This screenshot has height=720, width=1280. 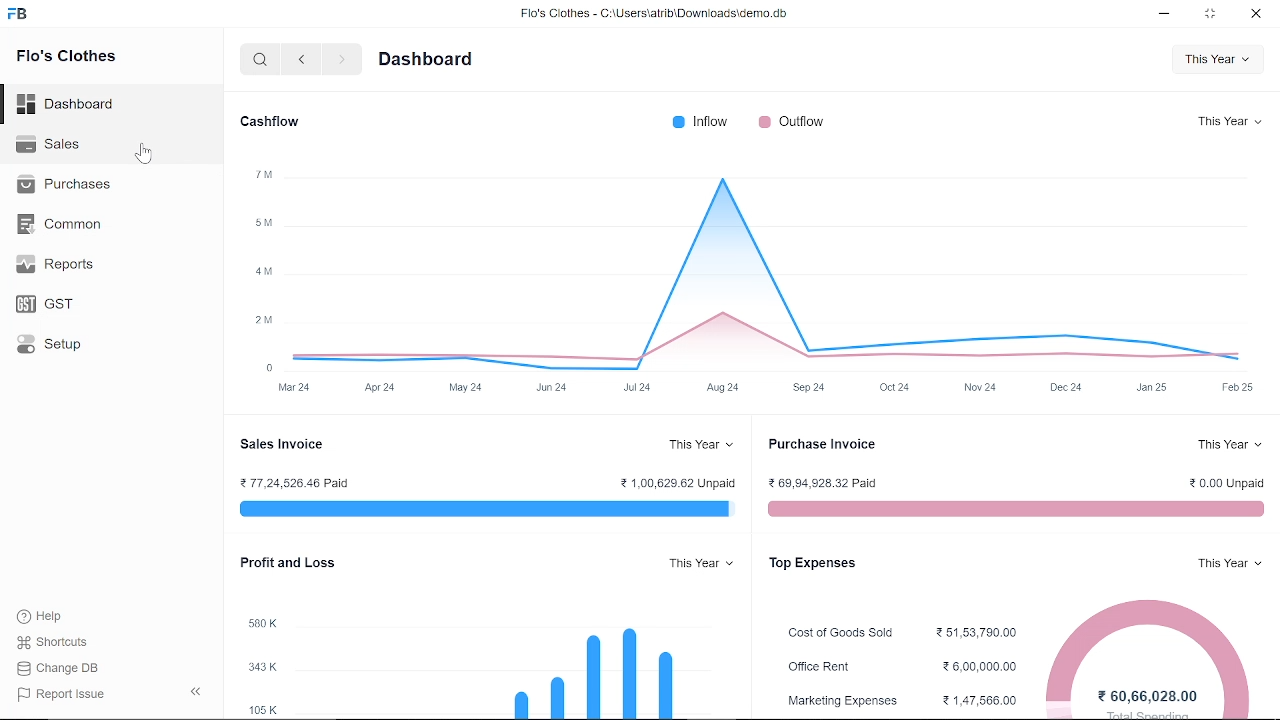 I want to click on 269,94 928.32 Paid, so click(x=832, y=480).